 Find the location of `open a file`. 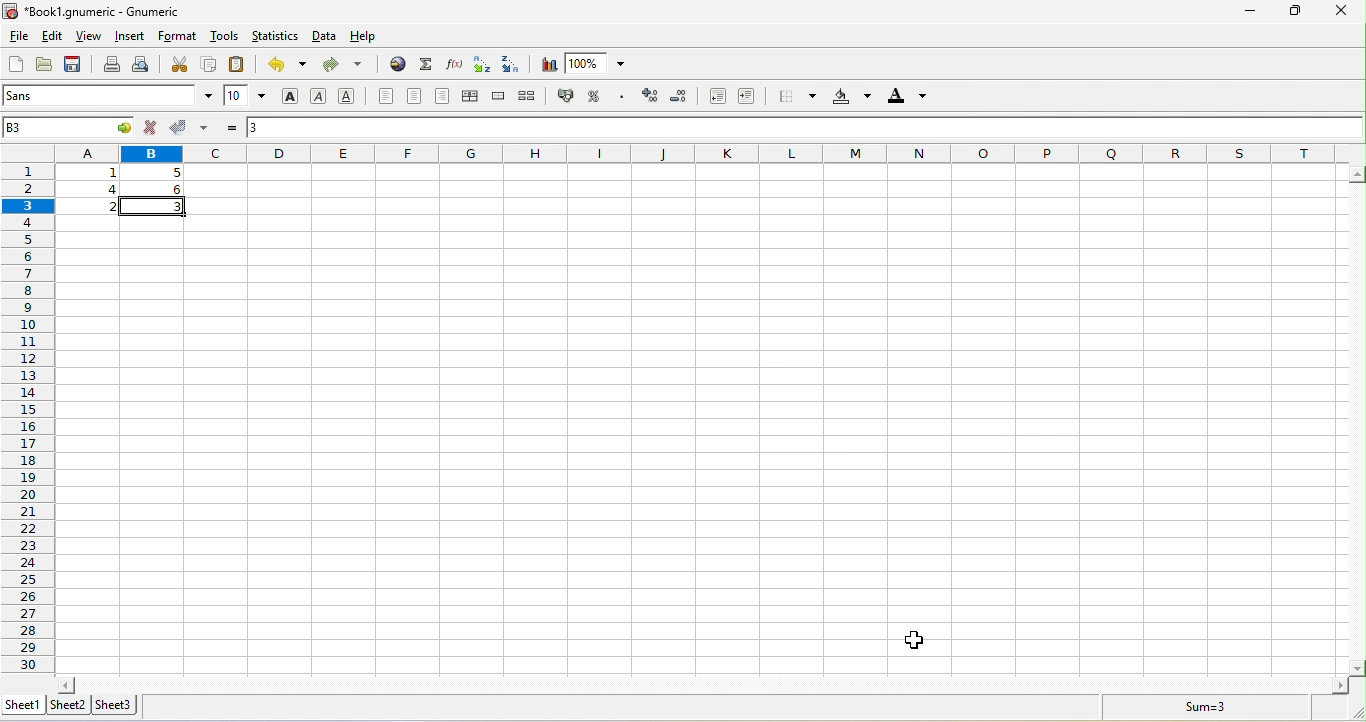

open a file is located at coordinates (43, 67).